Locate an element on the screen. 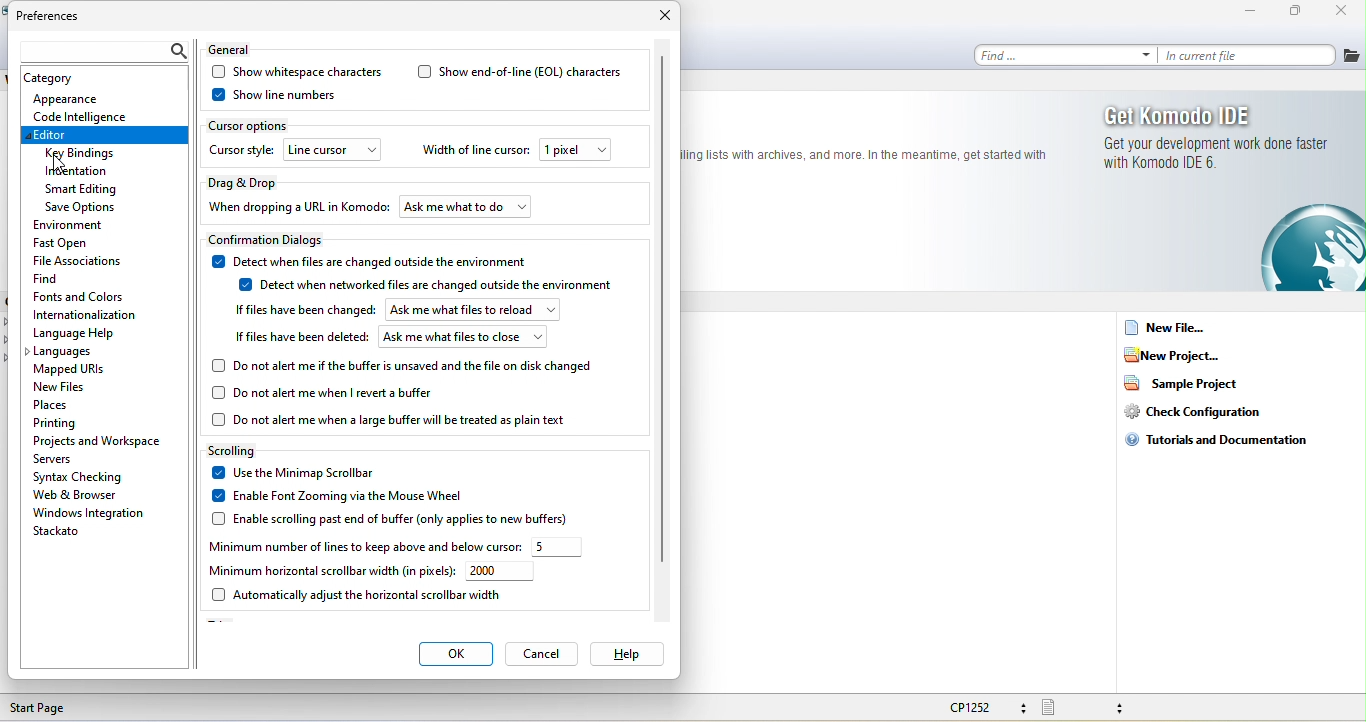 Image resolution: width=1366 pixels, height=722 pixels. if files have been deleted is located at coordinates (300, 339).